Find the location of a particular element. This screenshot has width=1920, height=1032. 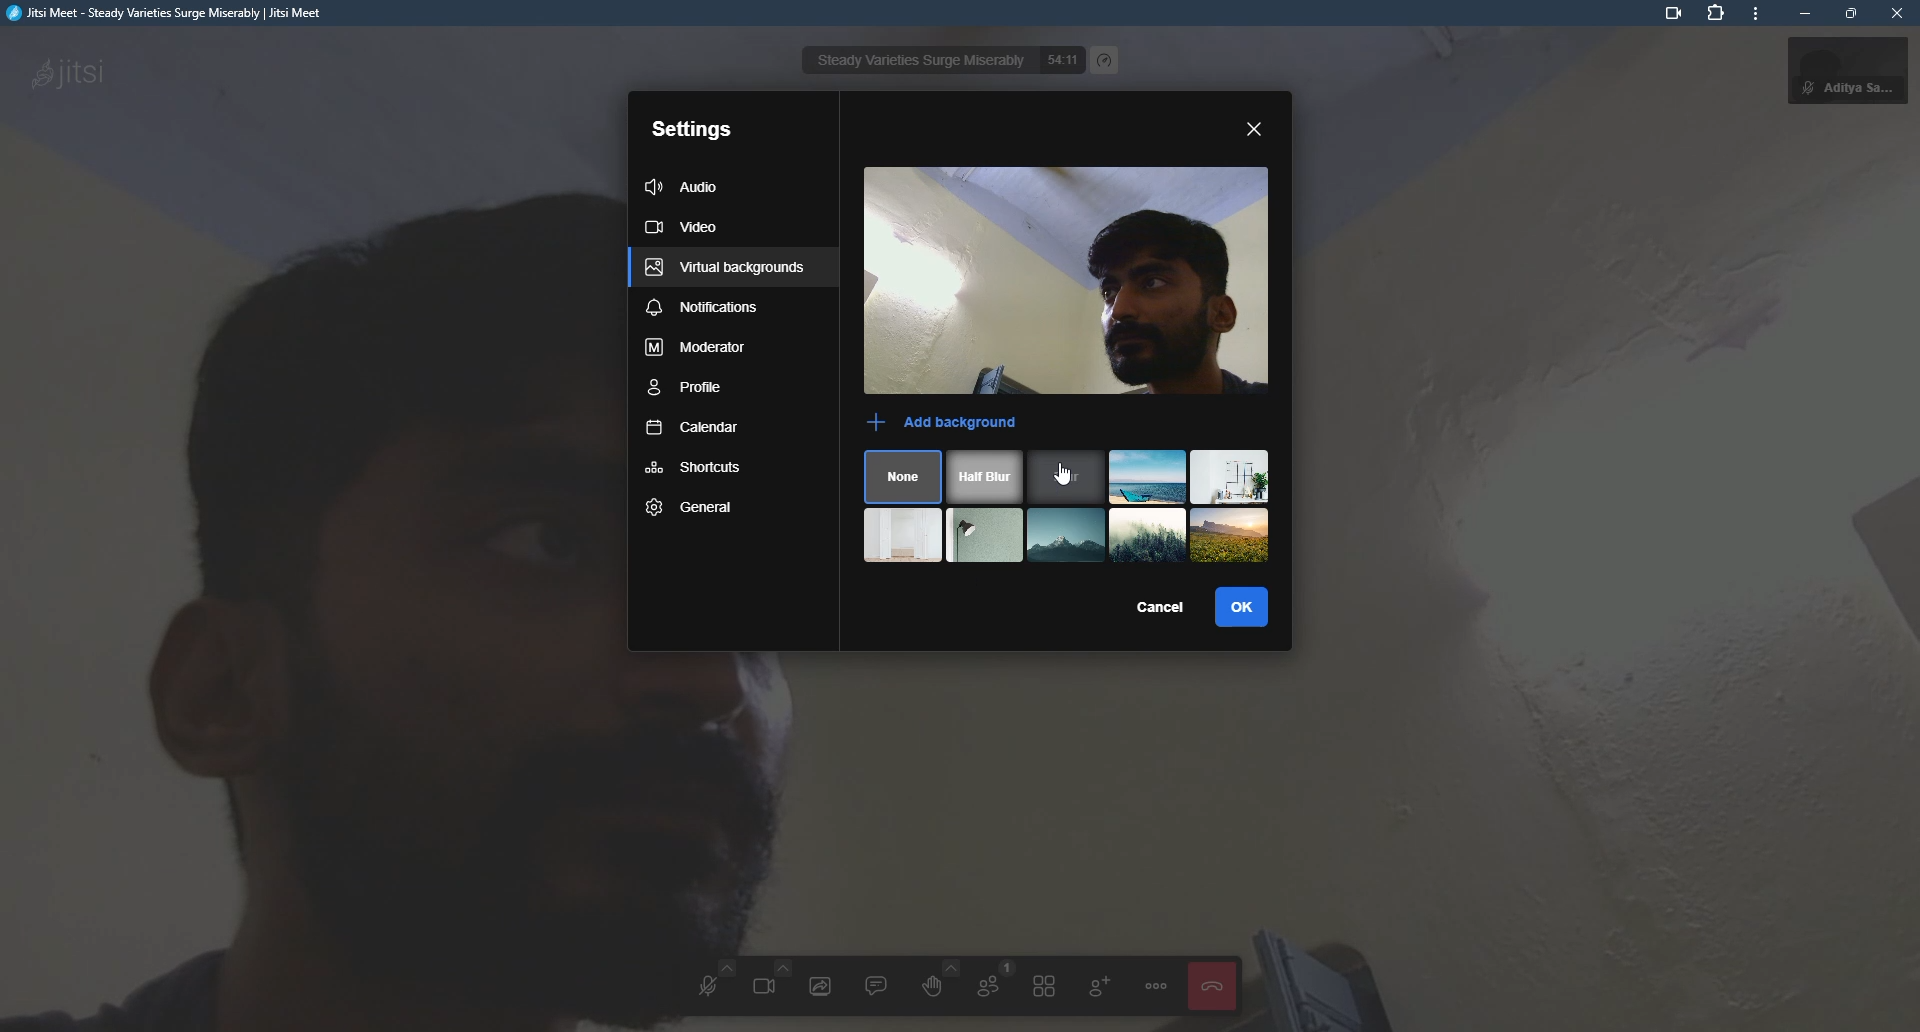

time elapsed is located at coordinates (1060, 61).